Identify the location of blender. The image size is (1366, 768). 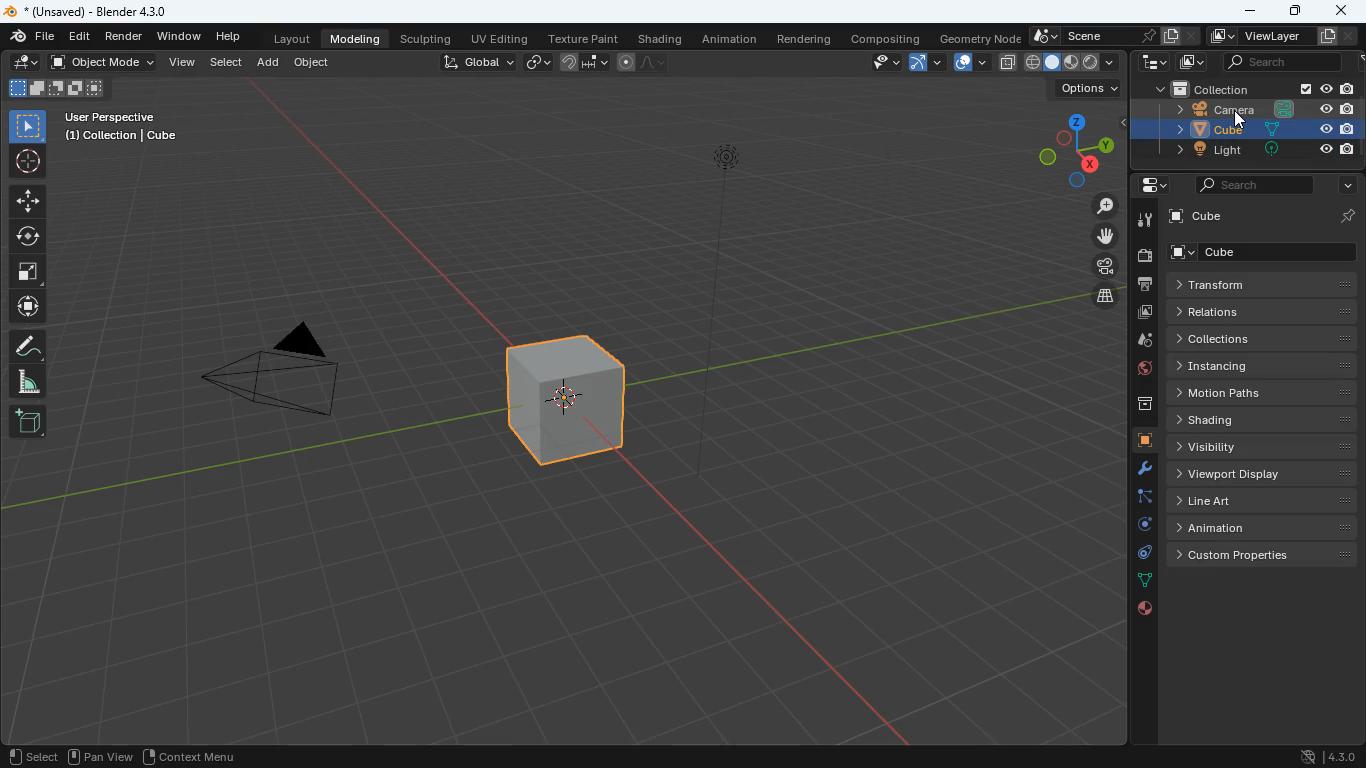
(97, 13).